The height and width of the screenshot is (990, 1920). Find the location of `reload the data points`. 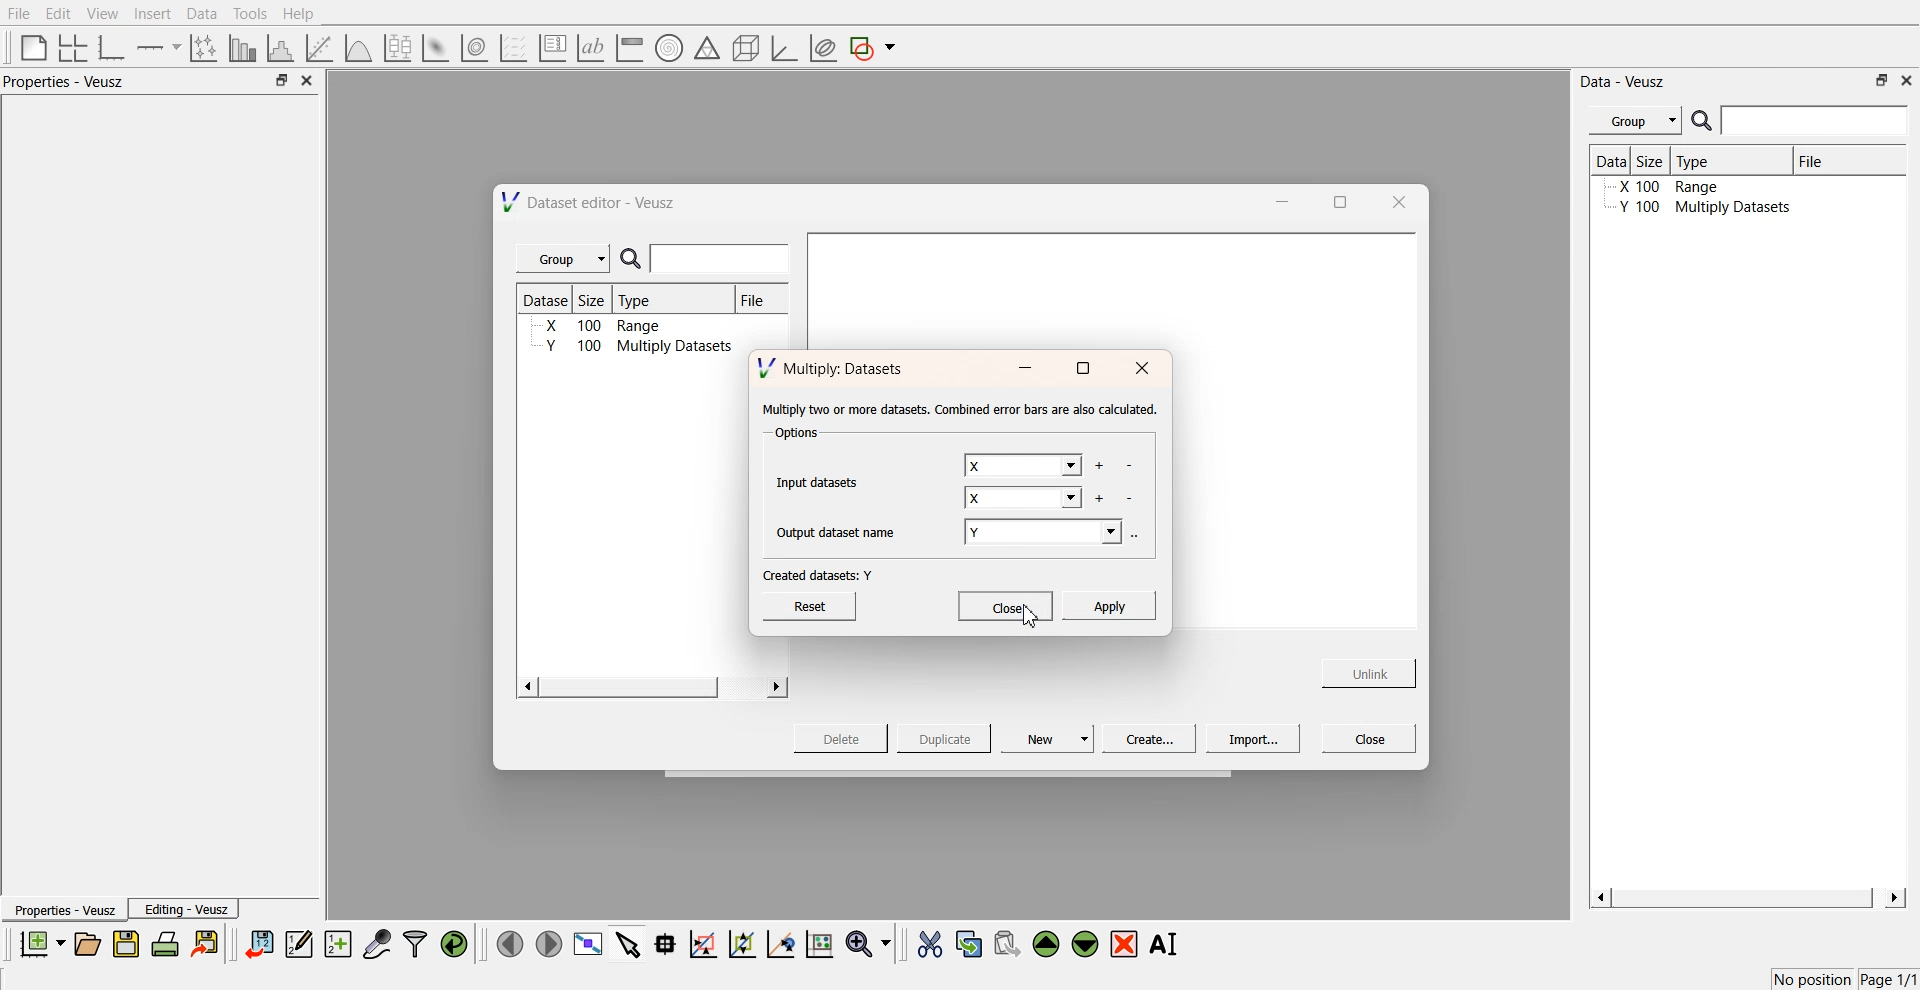

reload the data points is located at coordinates (455, 945).